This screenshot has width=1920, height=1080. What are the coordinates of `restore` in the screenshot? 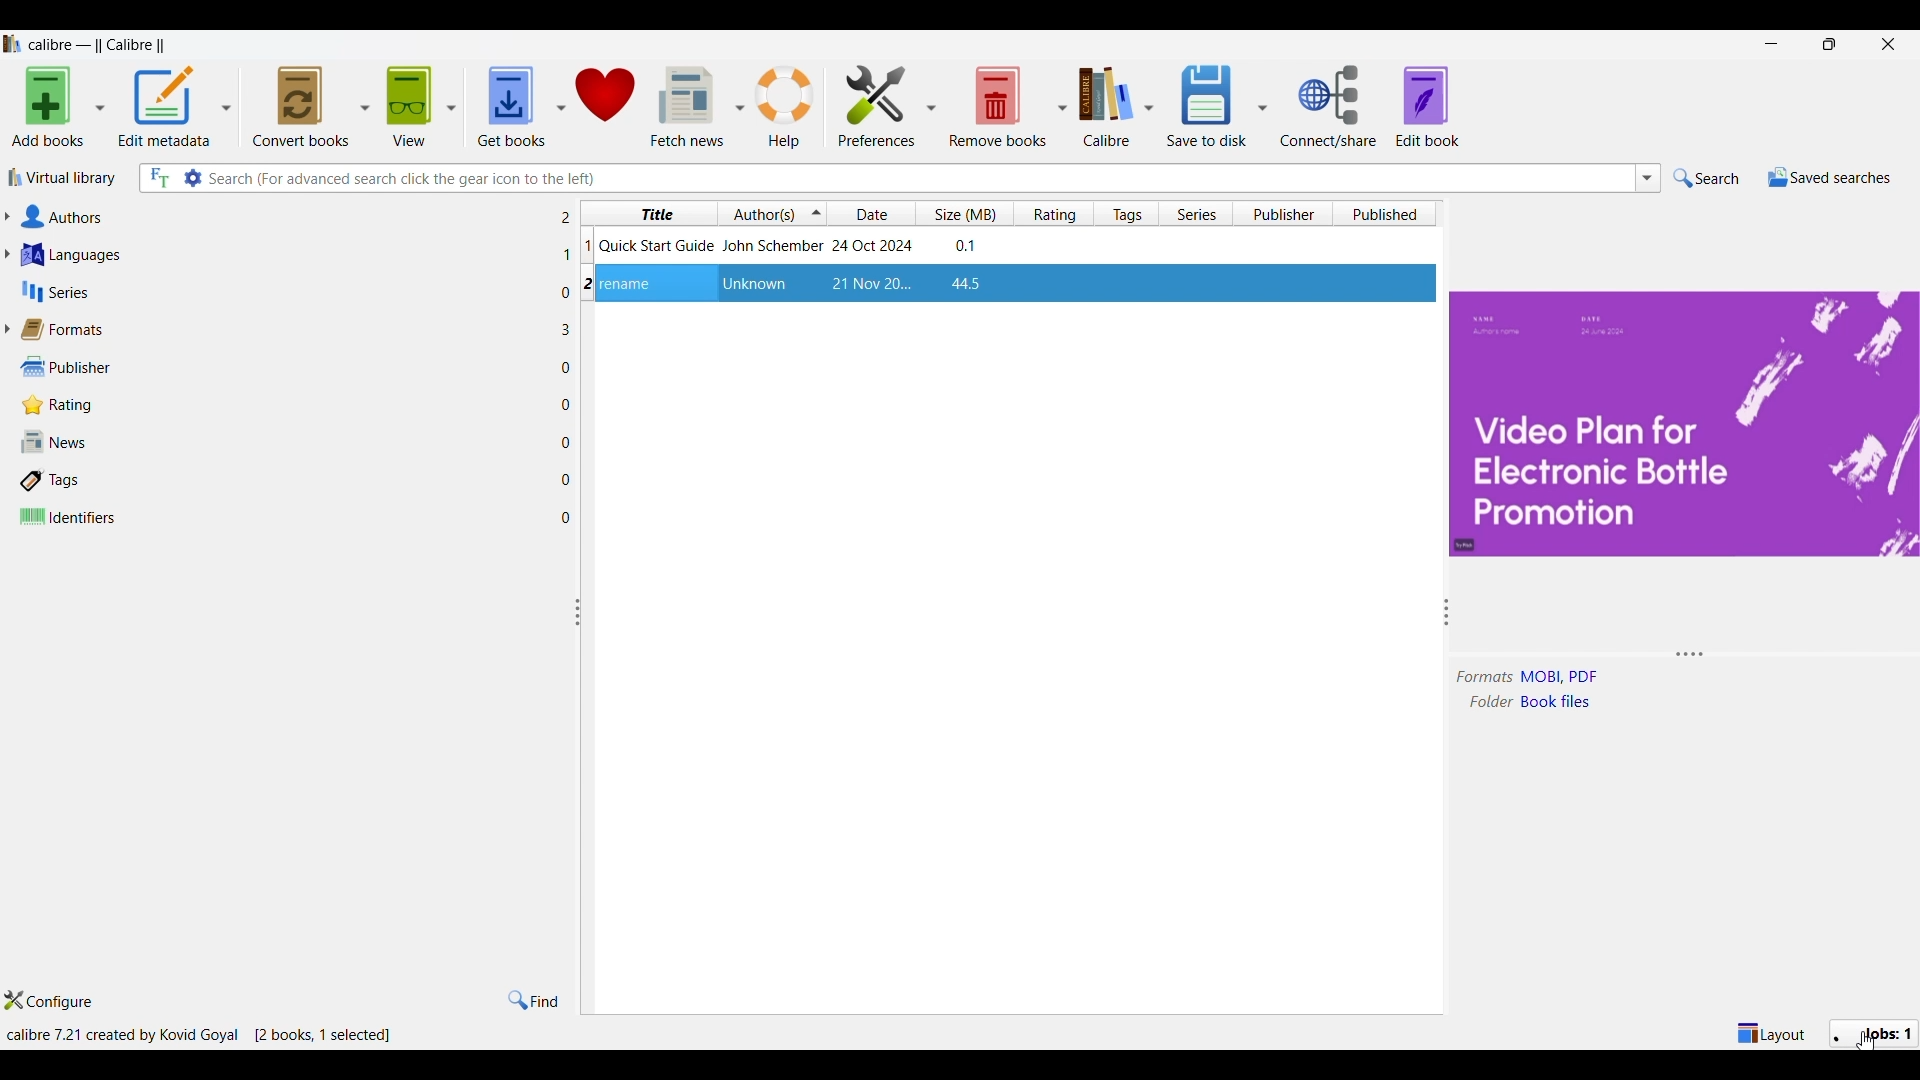 It's located at (1829, 44).